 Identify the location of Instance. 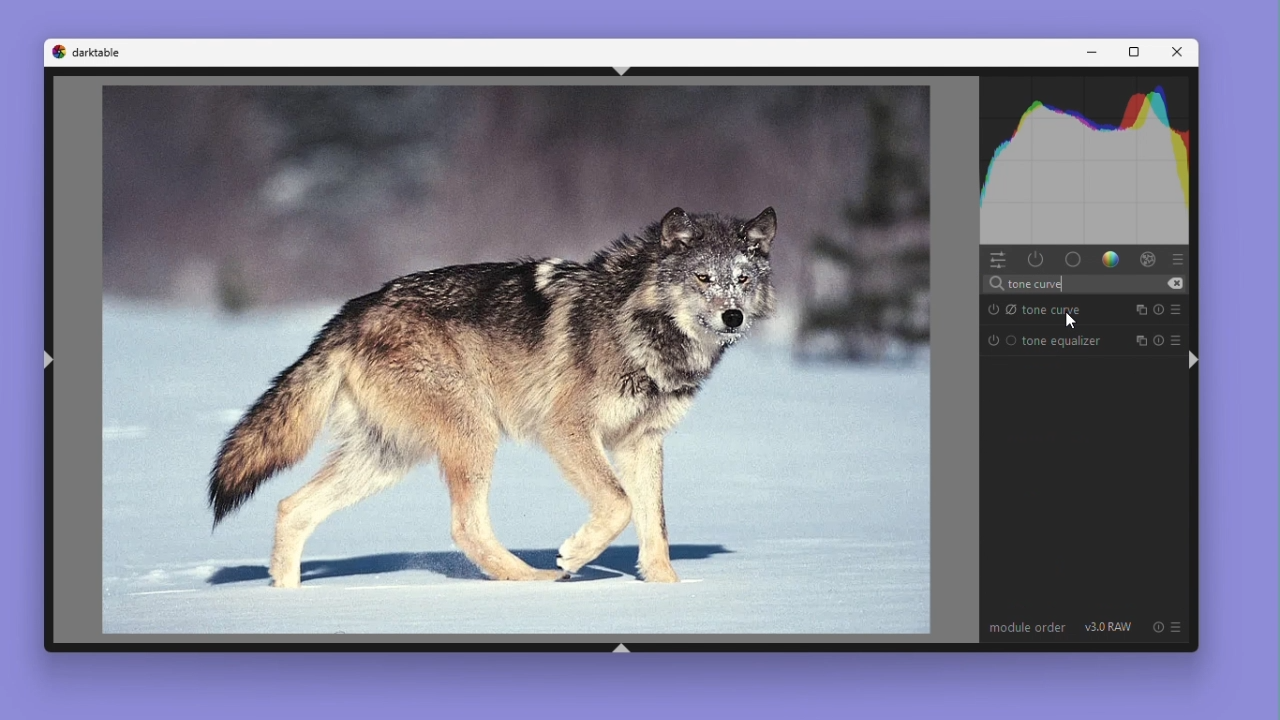
(1140, 309).